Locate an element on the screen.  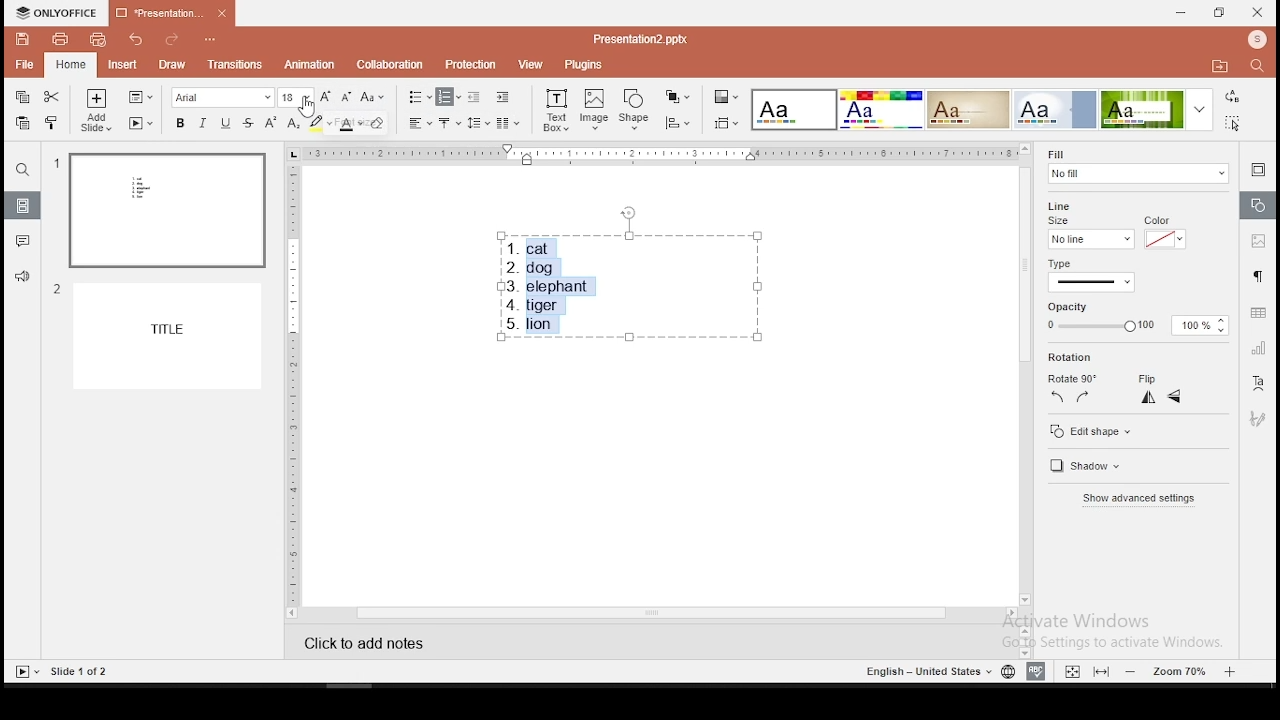
language is located at coordinates (1004, 671).